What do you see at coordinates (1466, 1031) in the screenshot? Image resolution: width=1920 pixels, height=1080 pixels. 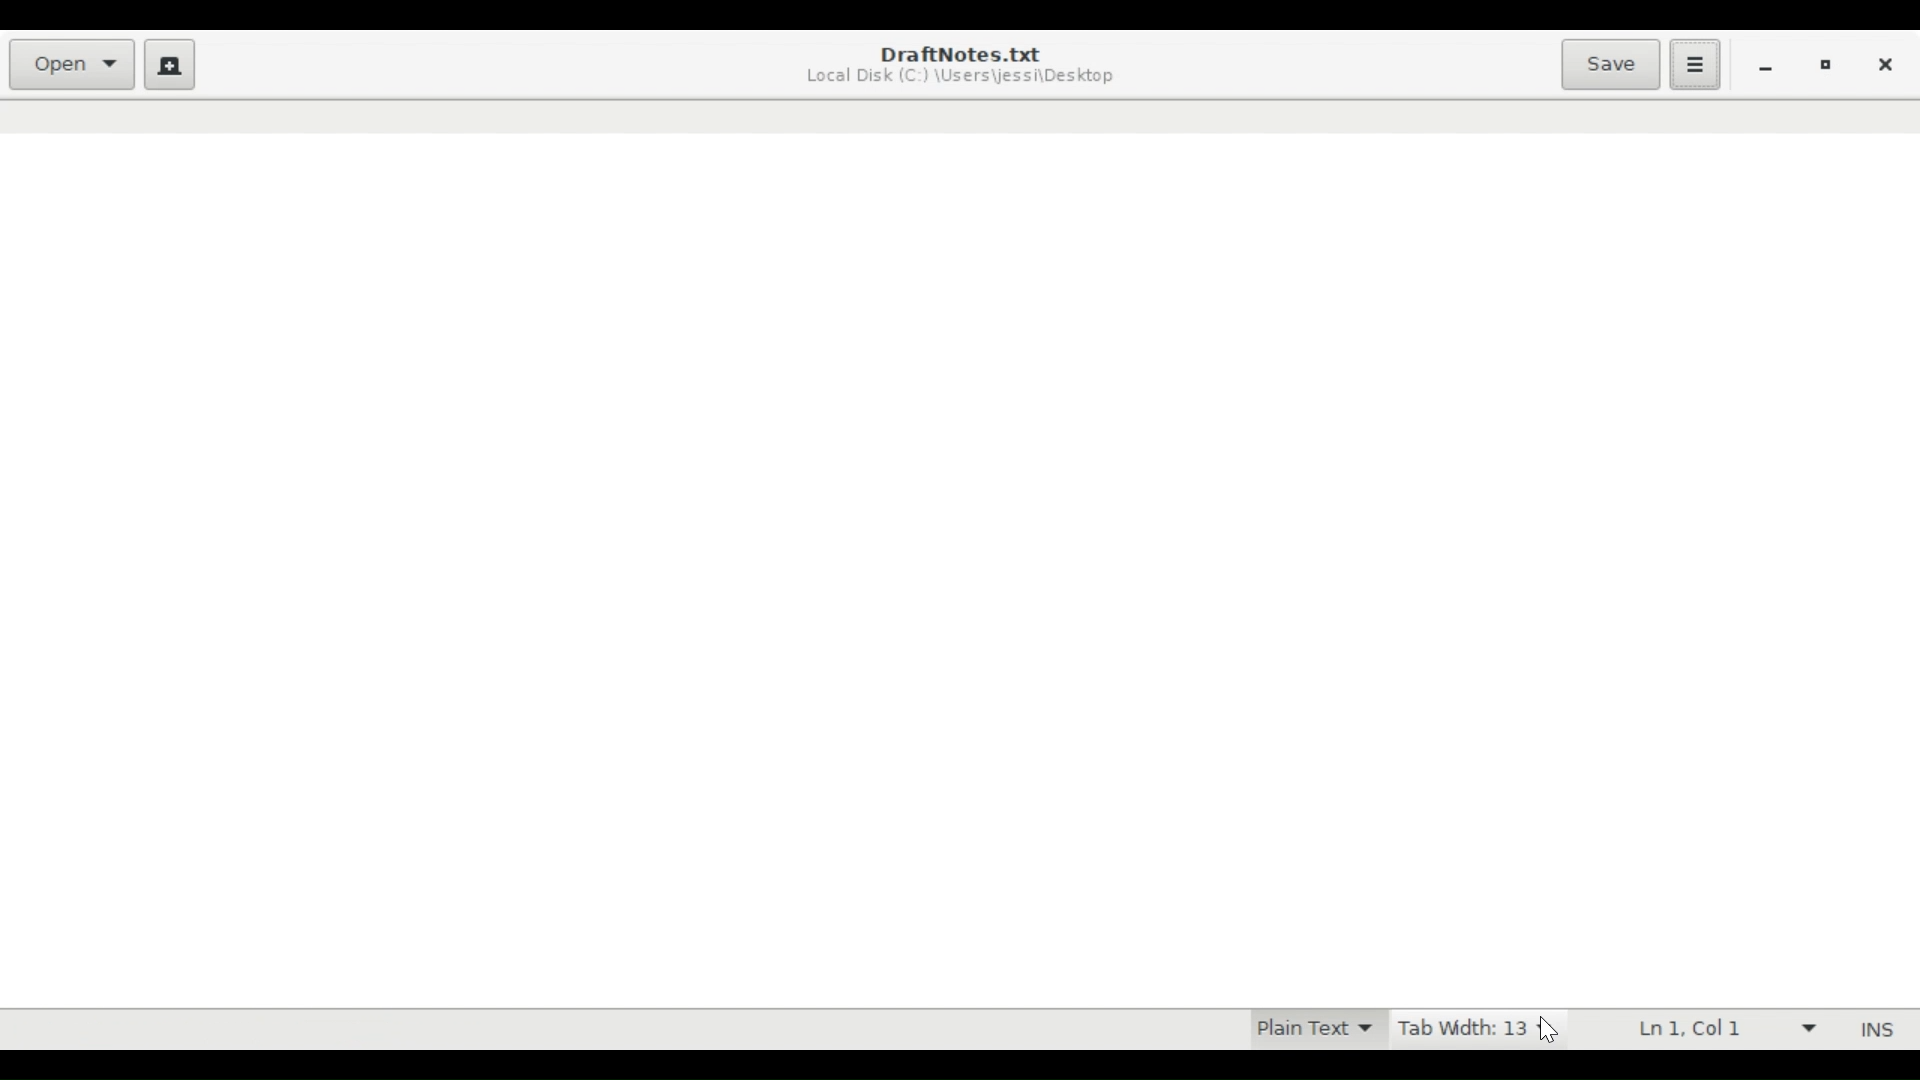 I see `Tab Width: 13` at bounding box center [1466, 1031].